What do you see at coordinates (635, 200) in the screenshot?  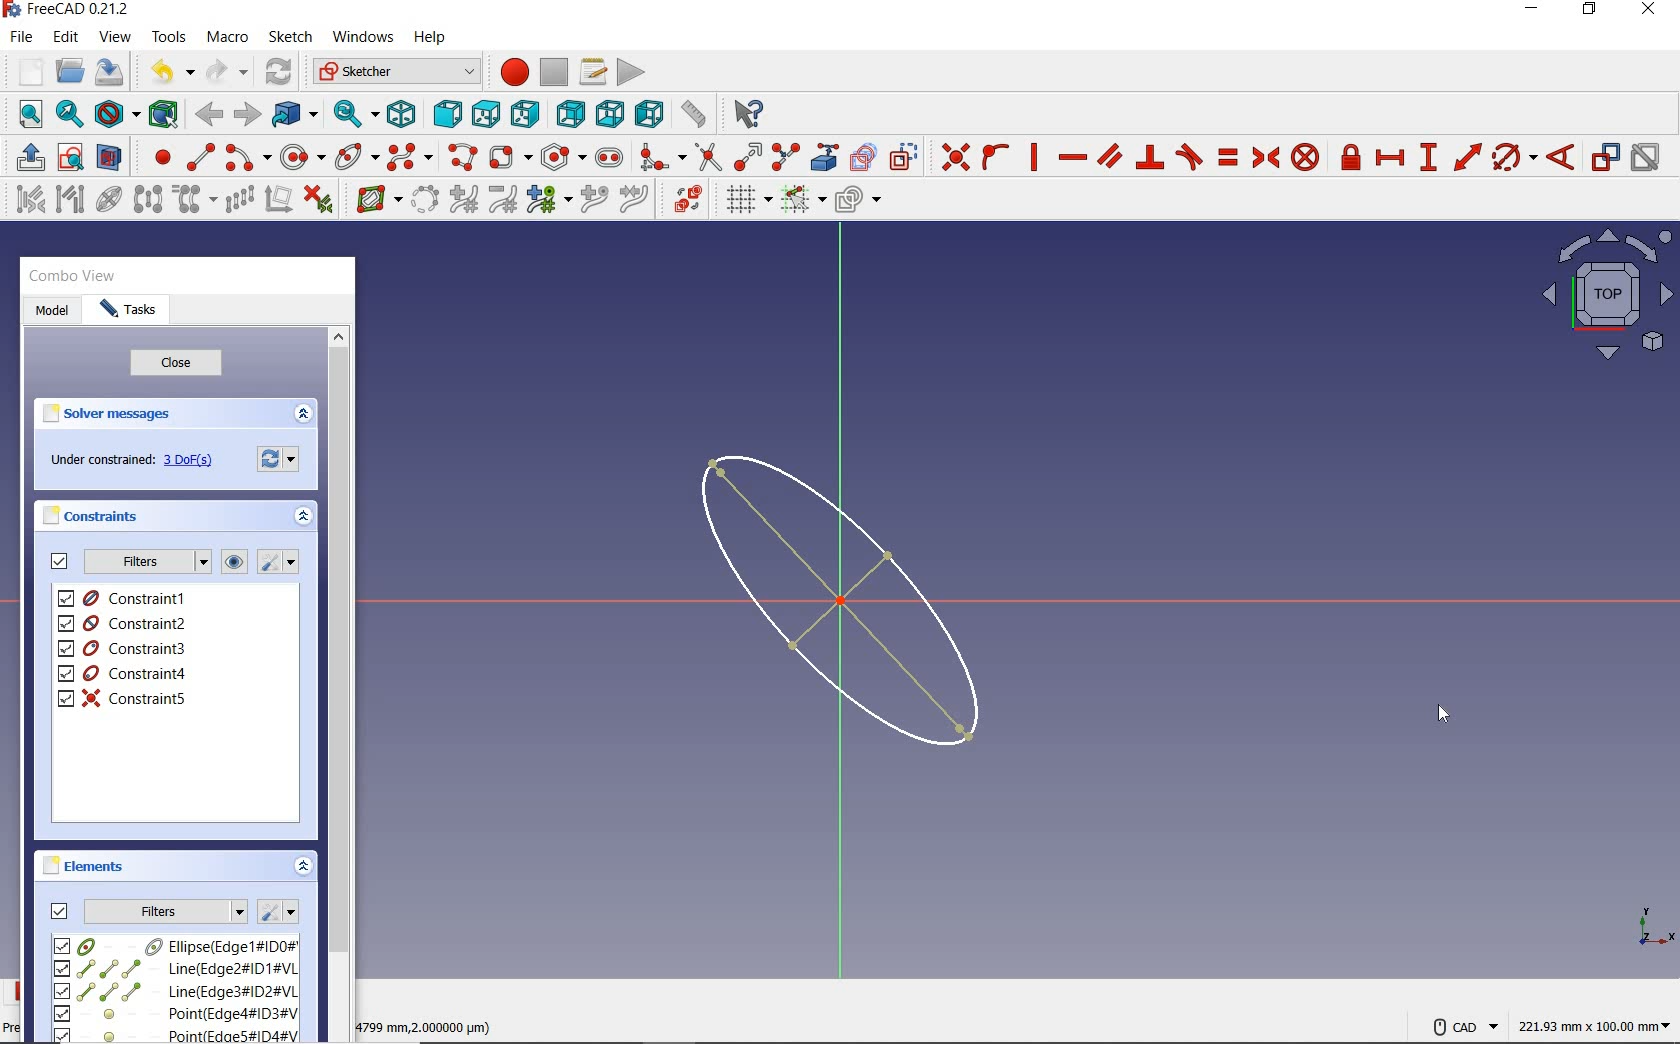 I see `join curves` at bounding box center [635, 200].